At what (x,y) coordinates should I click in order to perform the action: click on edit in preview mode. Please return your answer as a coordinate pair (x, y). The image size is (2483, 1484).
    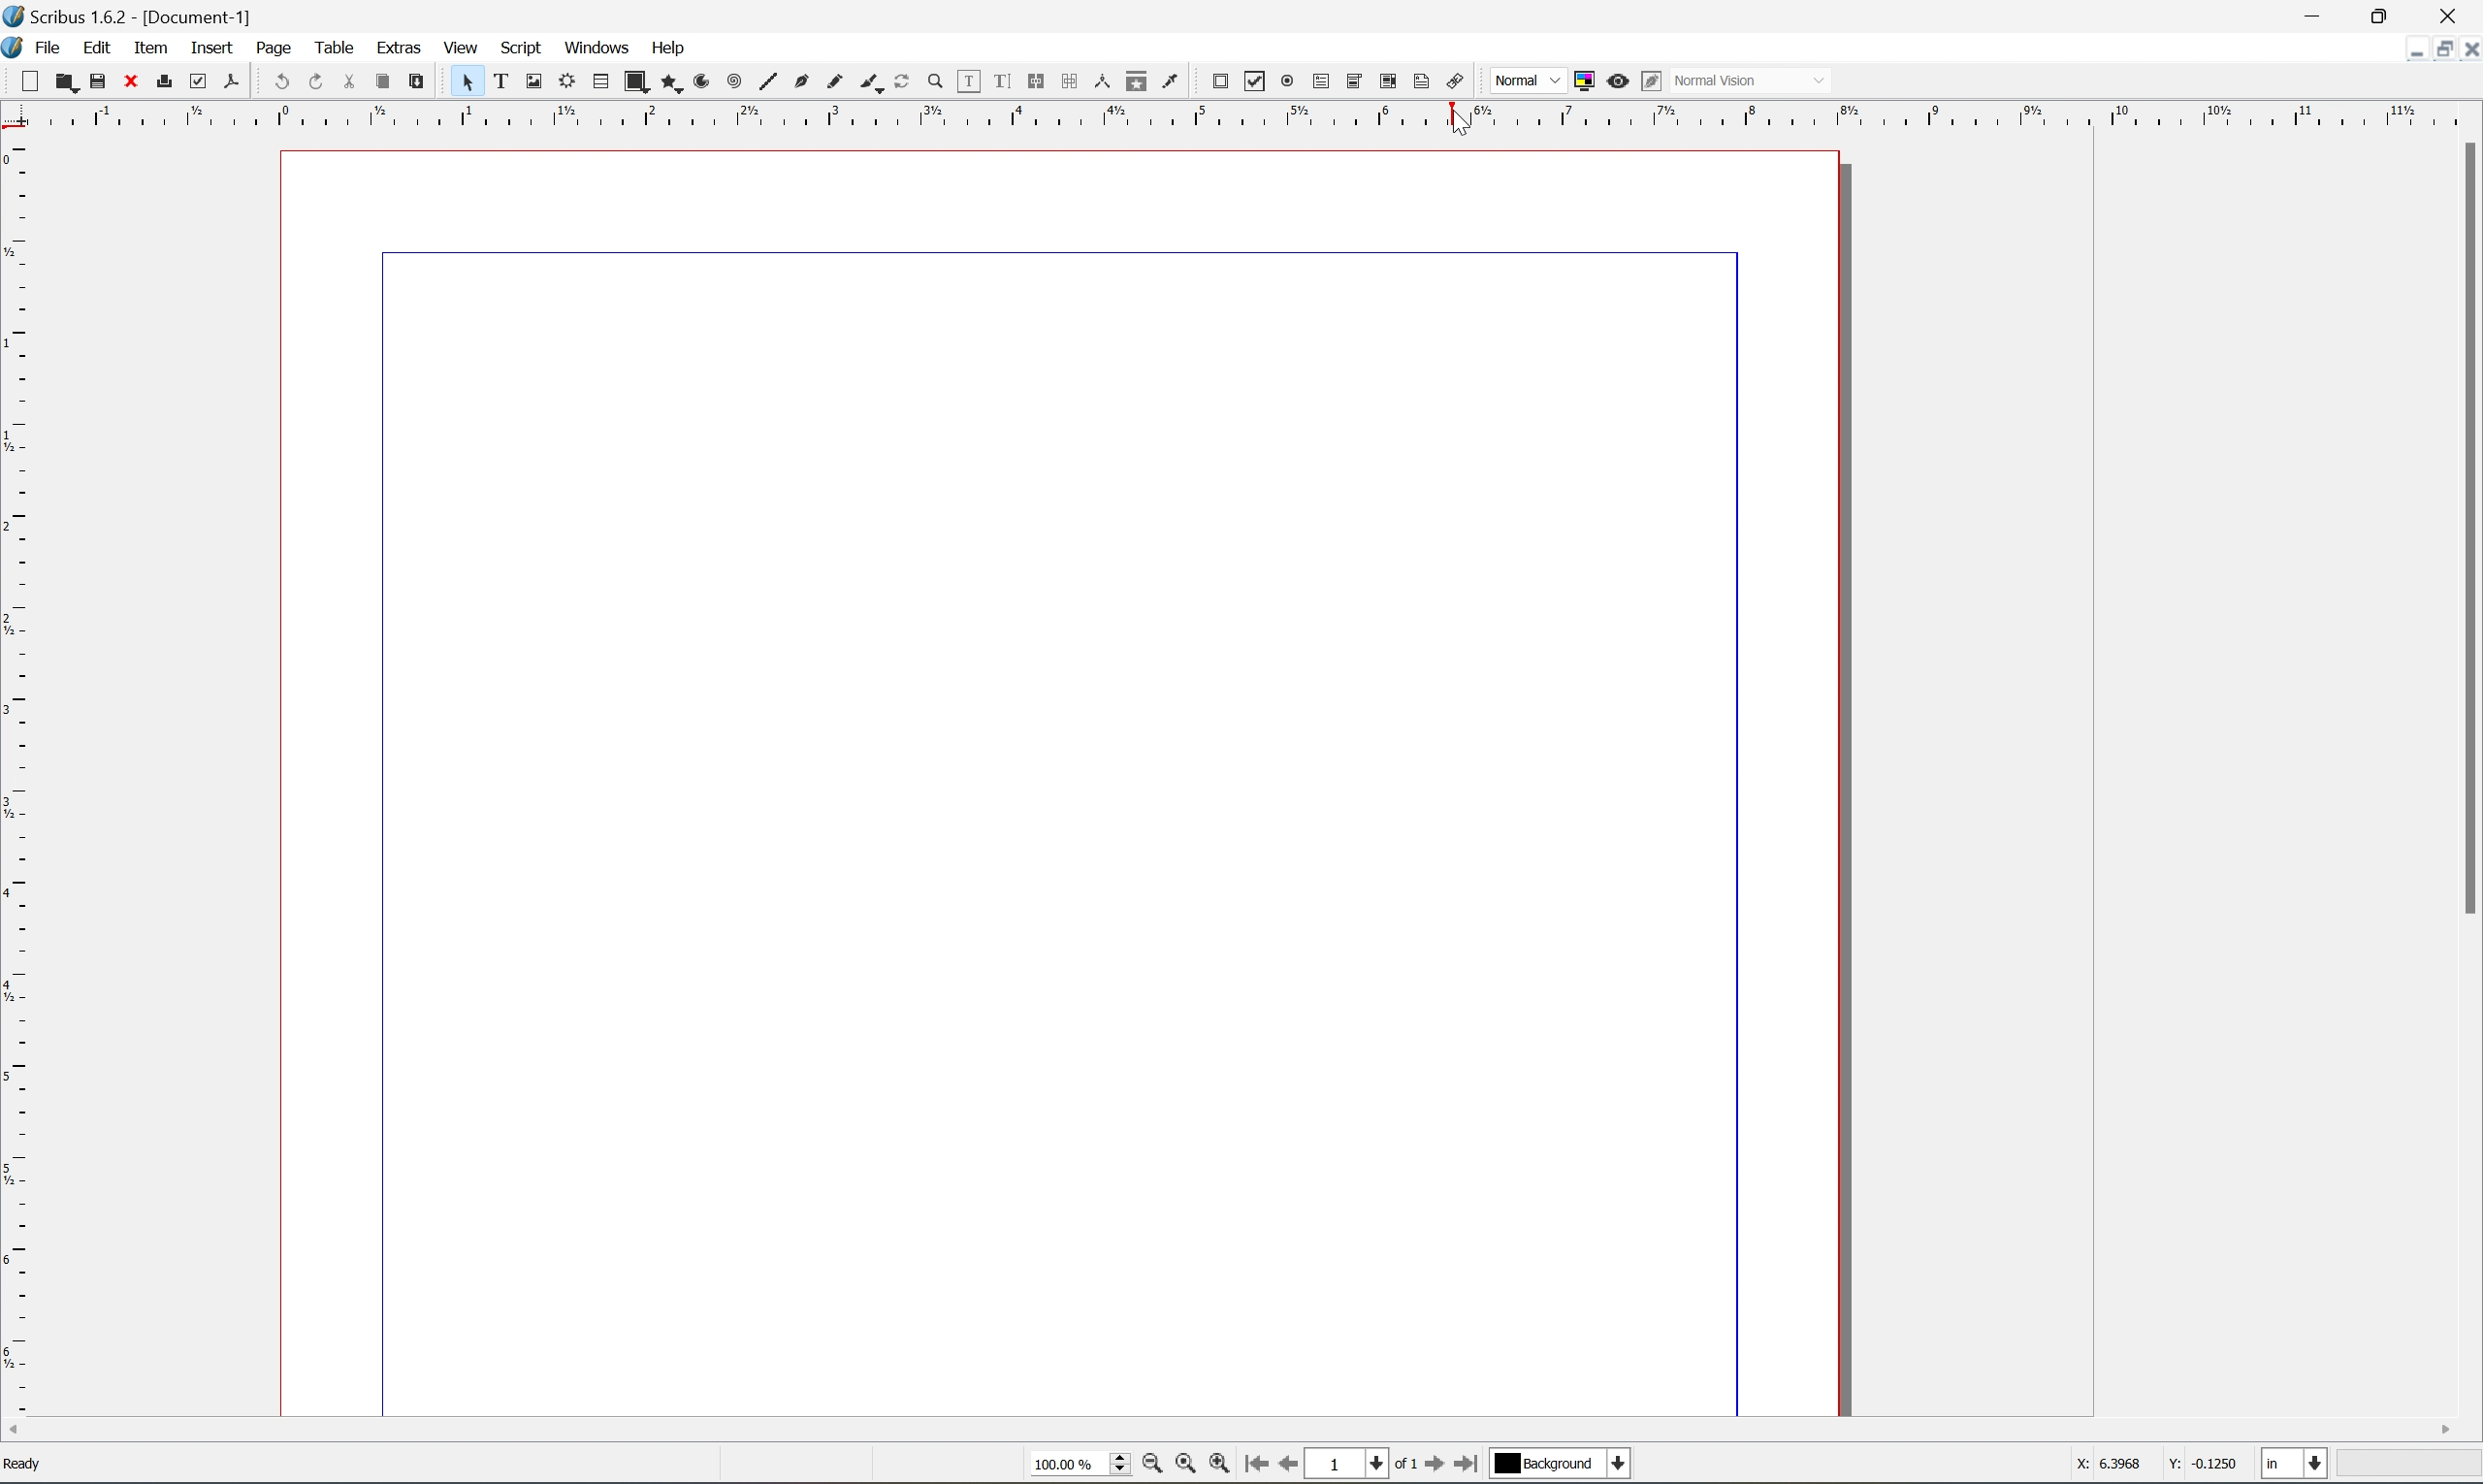
    Looking at the image, I should click on (1652, 81).